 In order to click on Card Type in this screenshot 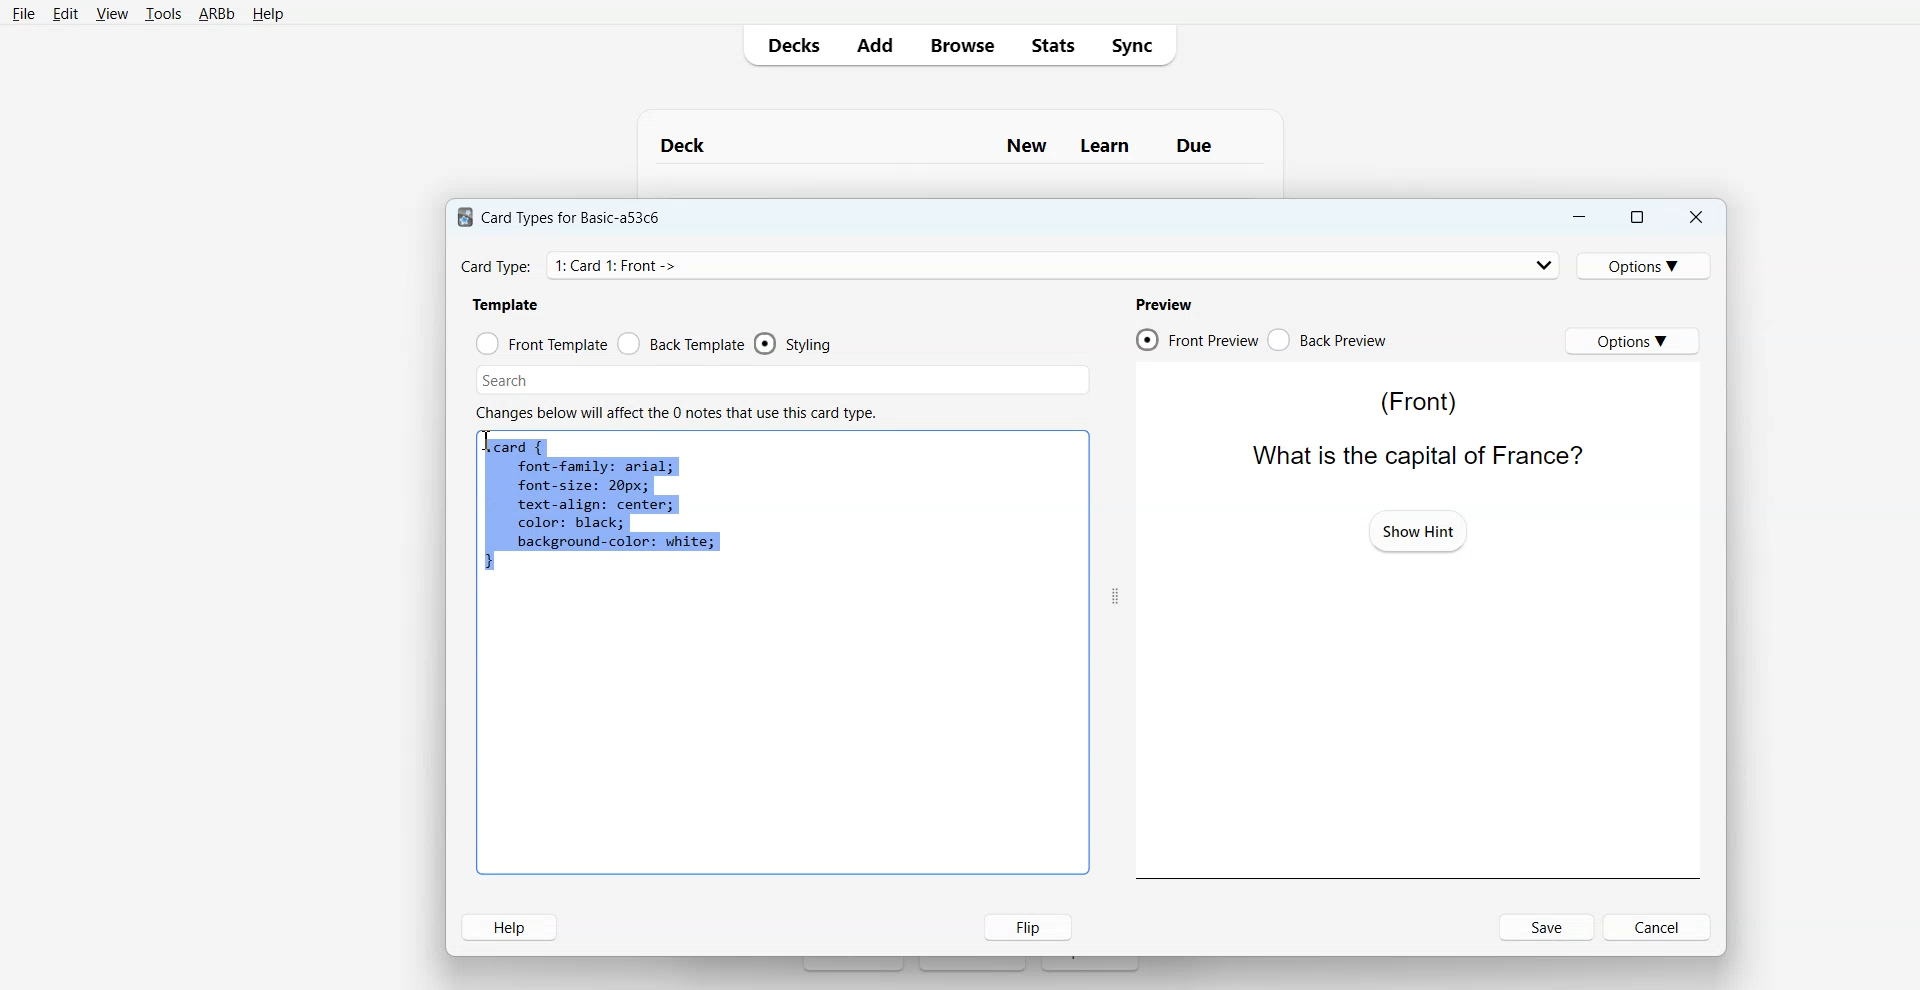, I will do `click(1011, 265)`.